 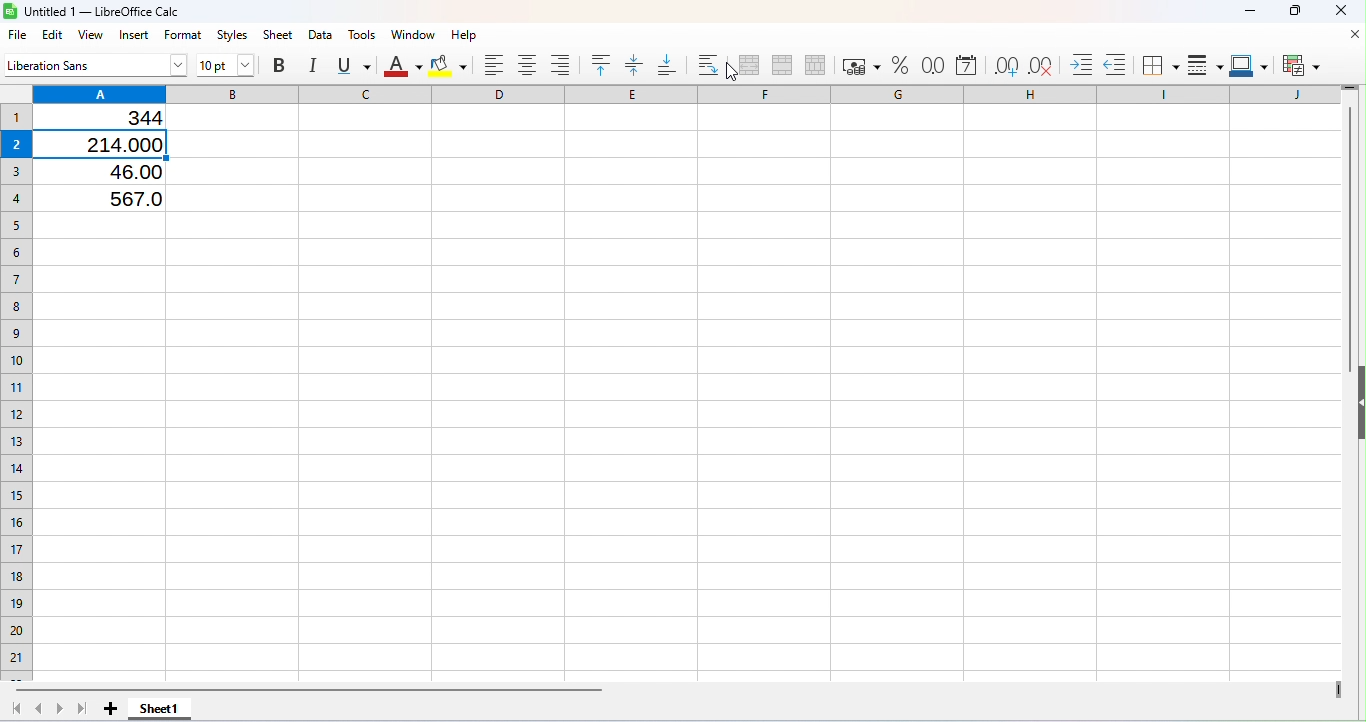 I want to click on Scroll to last sheet, so click(x=84, y=708).